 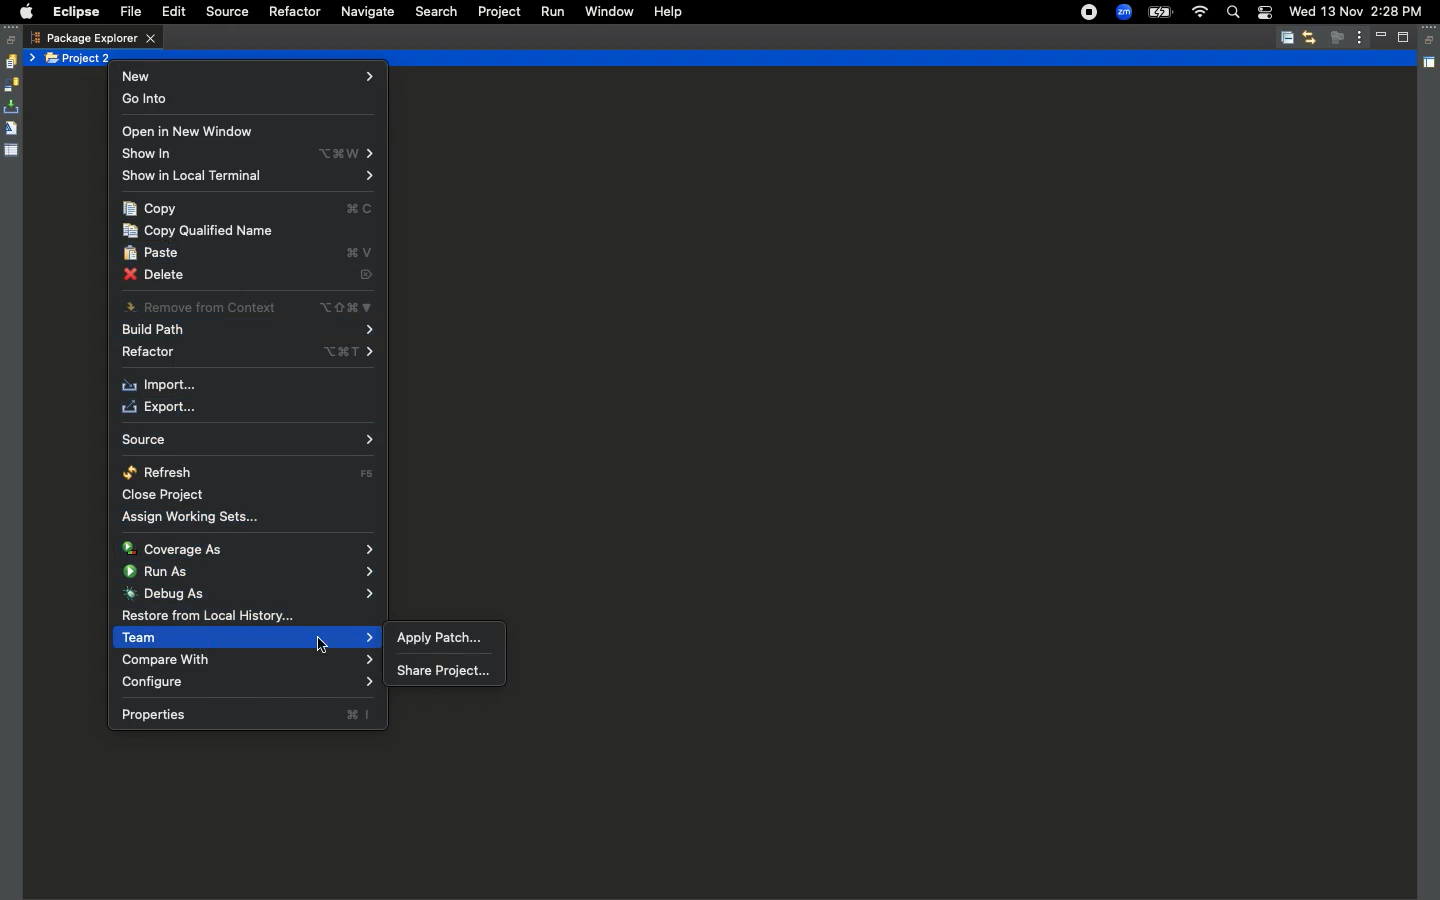 What do you see at coordinates (1309, 37) in the screenshot?
I see `Link with editor` at bounding box center [1309, 37].